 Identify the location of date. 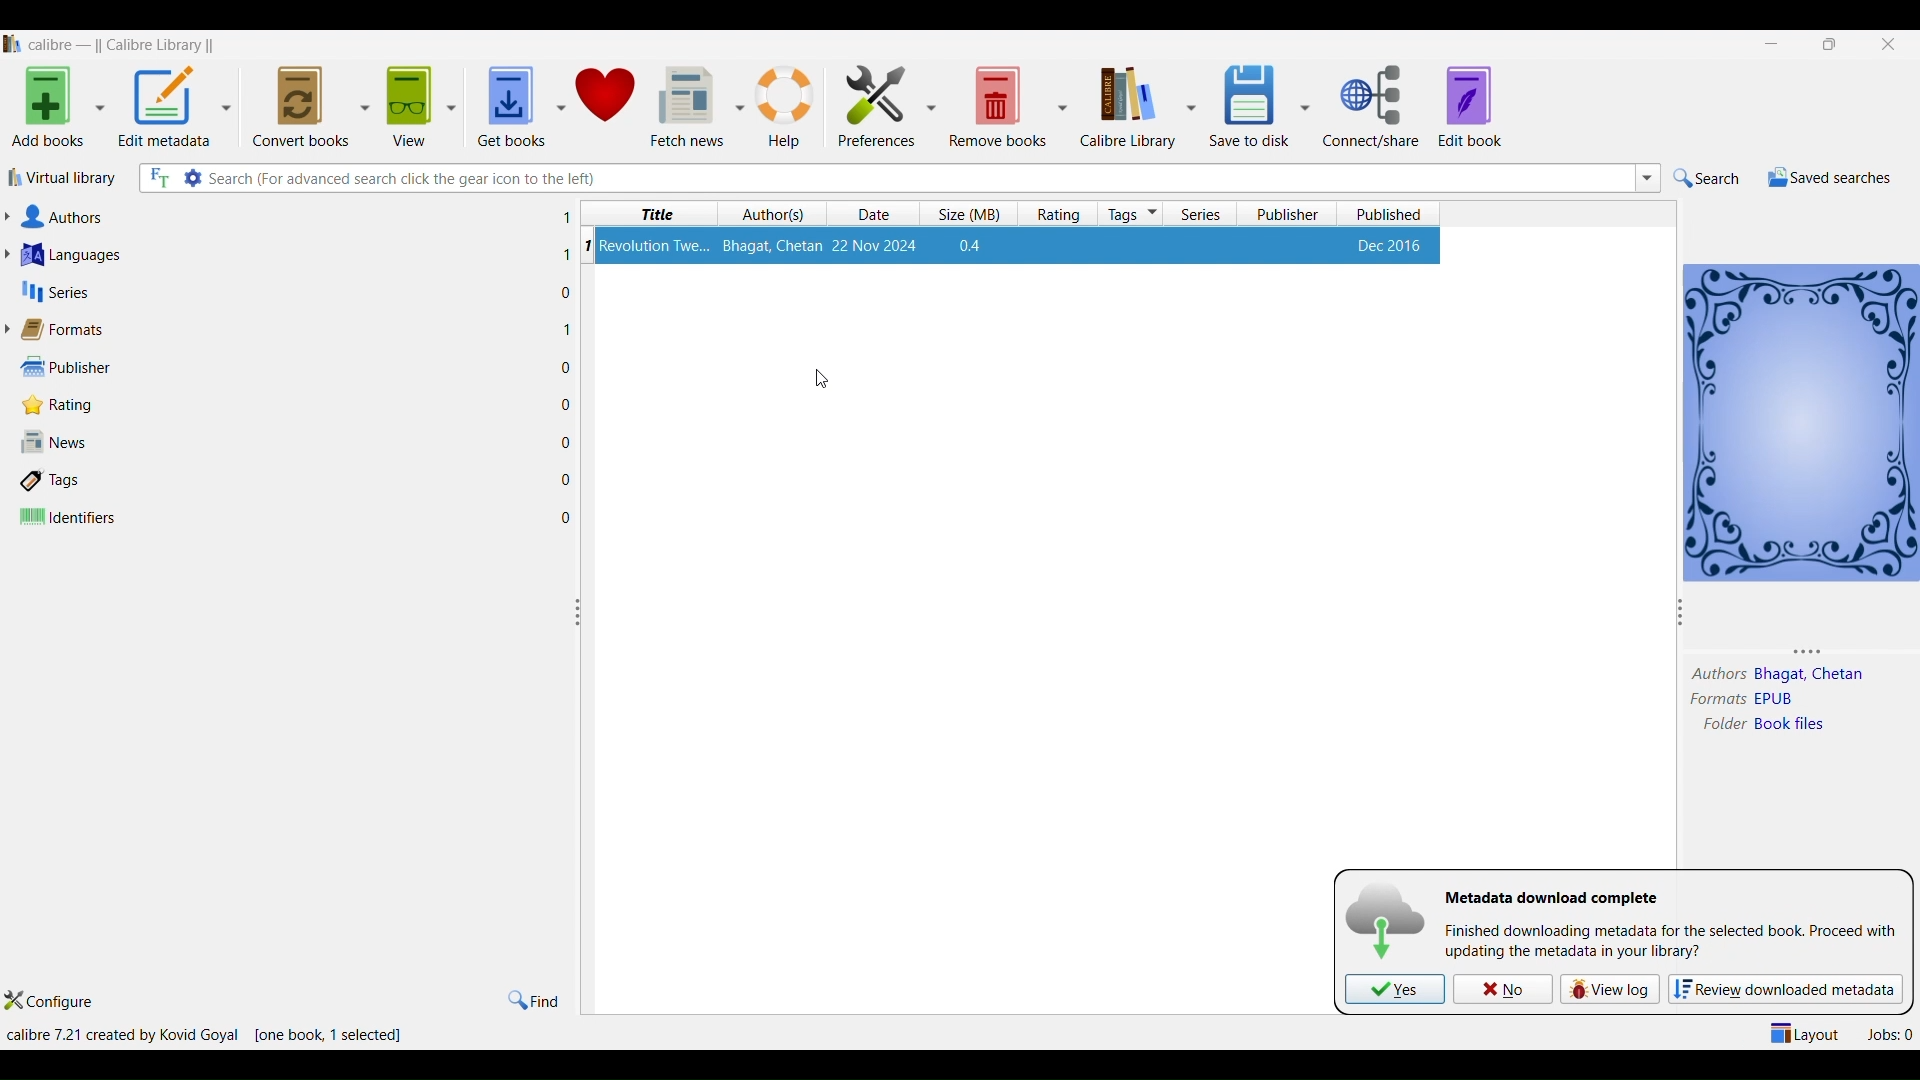
(869, 213).